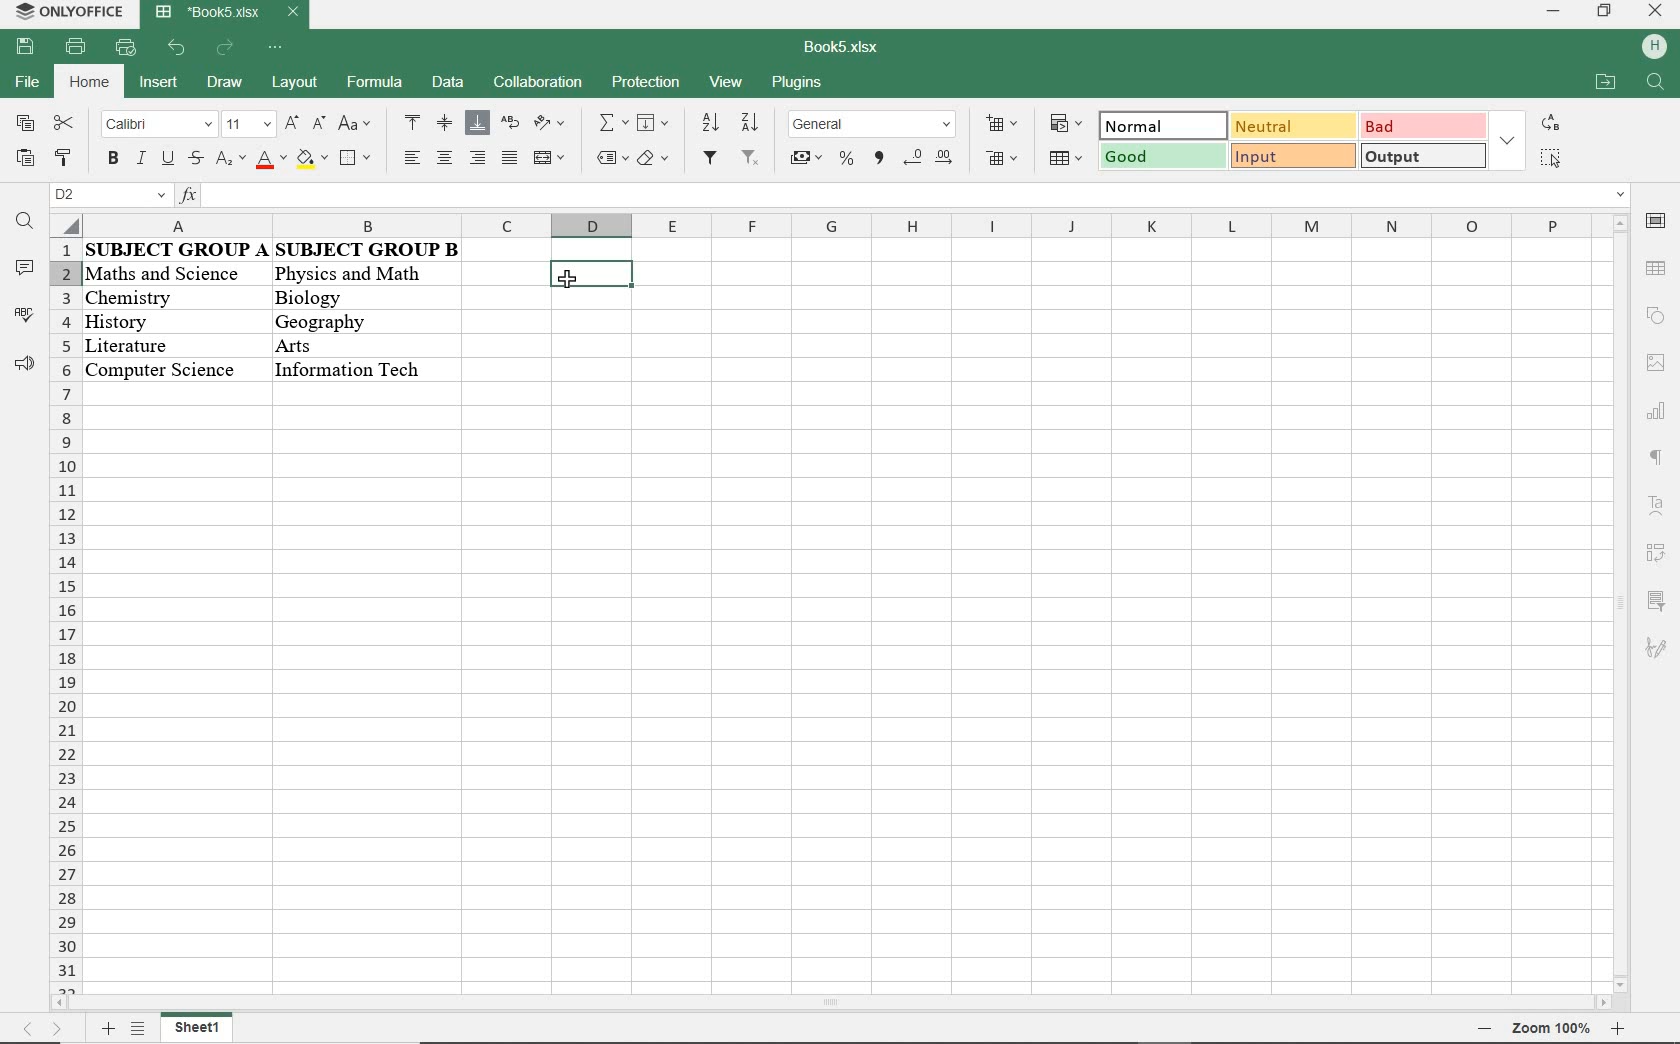 The width and height of the screenshot is (1680, 1044). Describe the element at coordinates (880, 158) in the screenshot. I see `comma style` at that location.